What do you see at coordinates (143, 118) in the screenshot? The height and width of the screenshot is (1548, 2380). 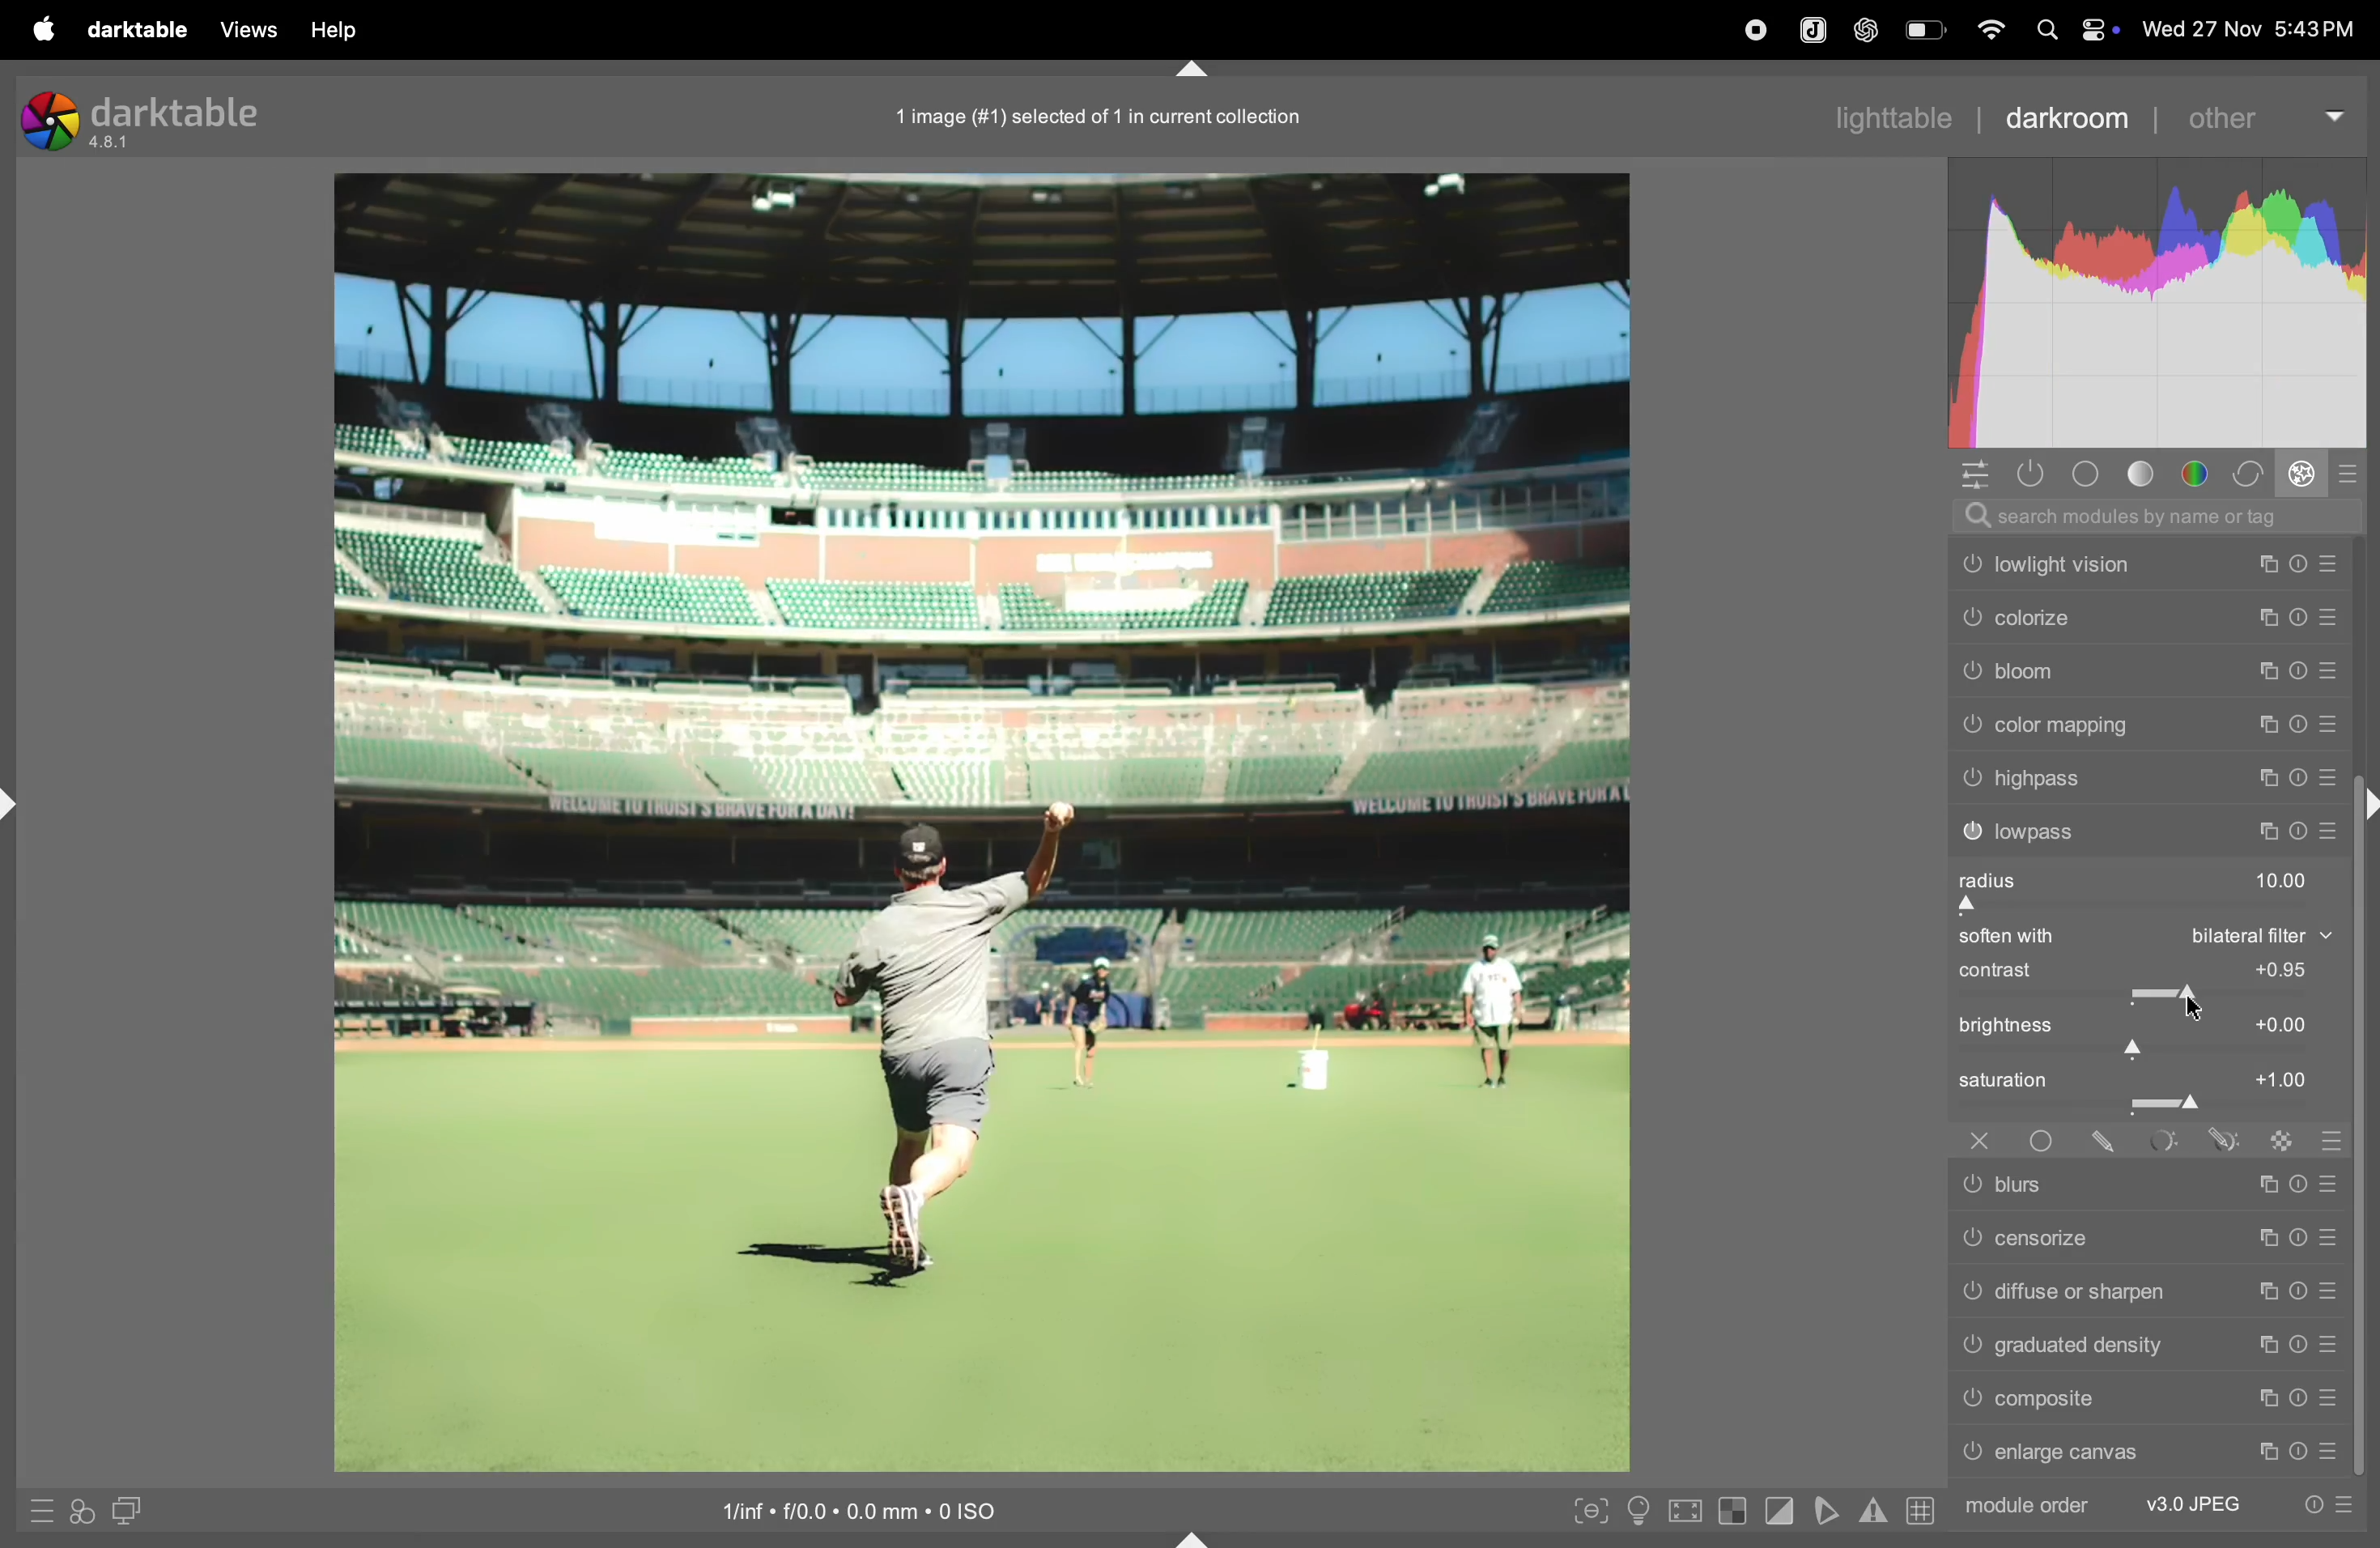 I see `dark table version` at bounding box center [143, 118].